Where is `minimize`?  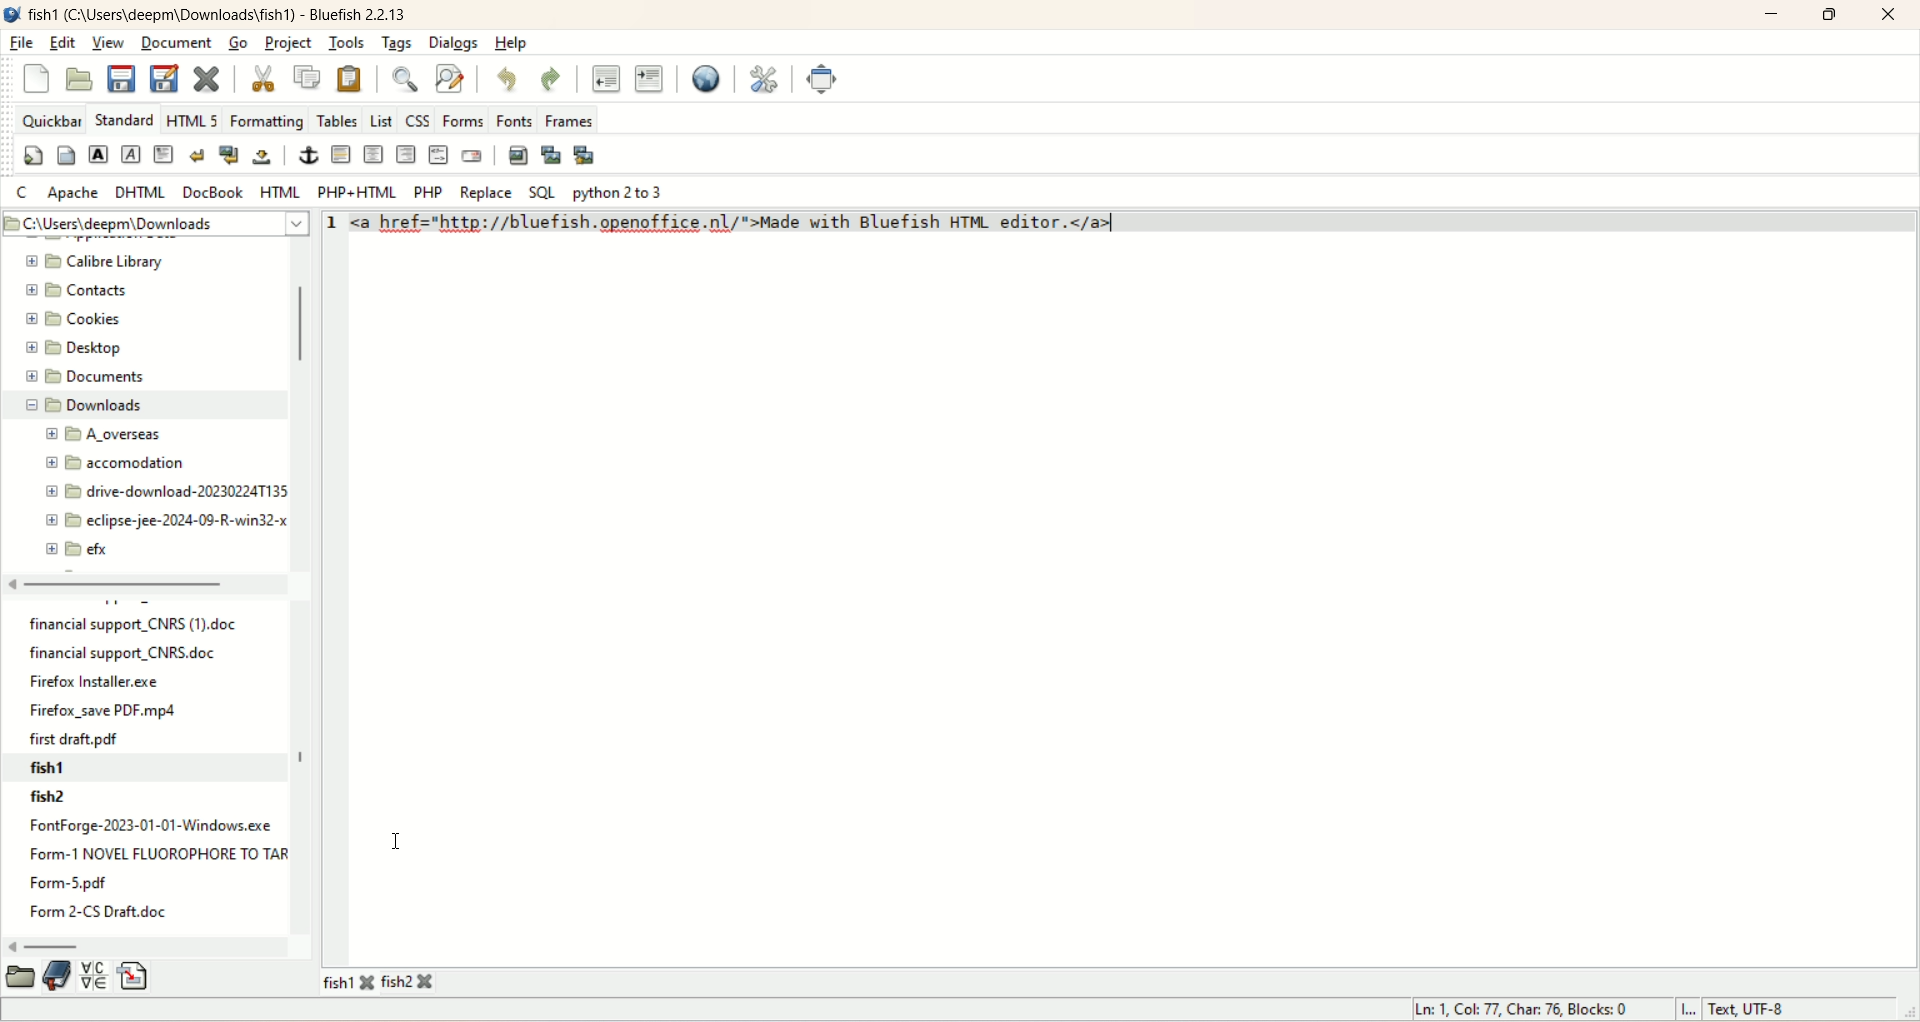
minimize is located at coordinates (1769, 16).